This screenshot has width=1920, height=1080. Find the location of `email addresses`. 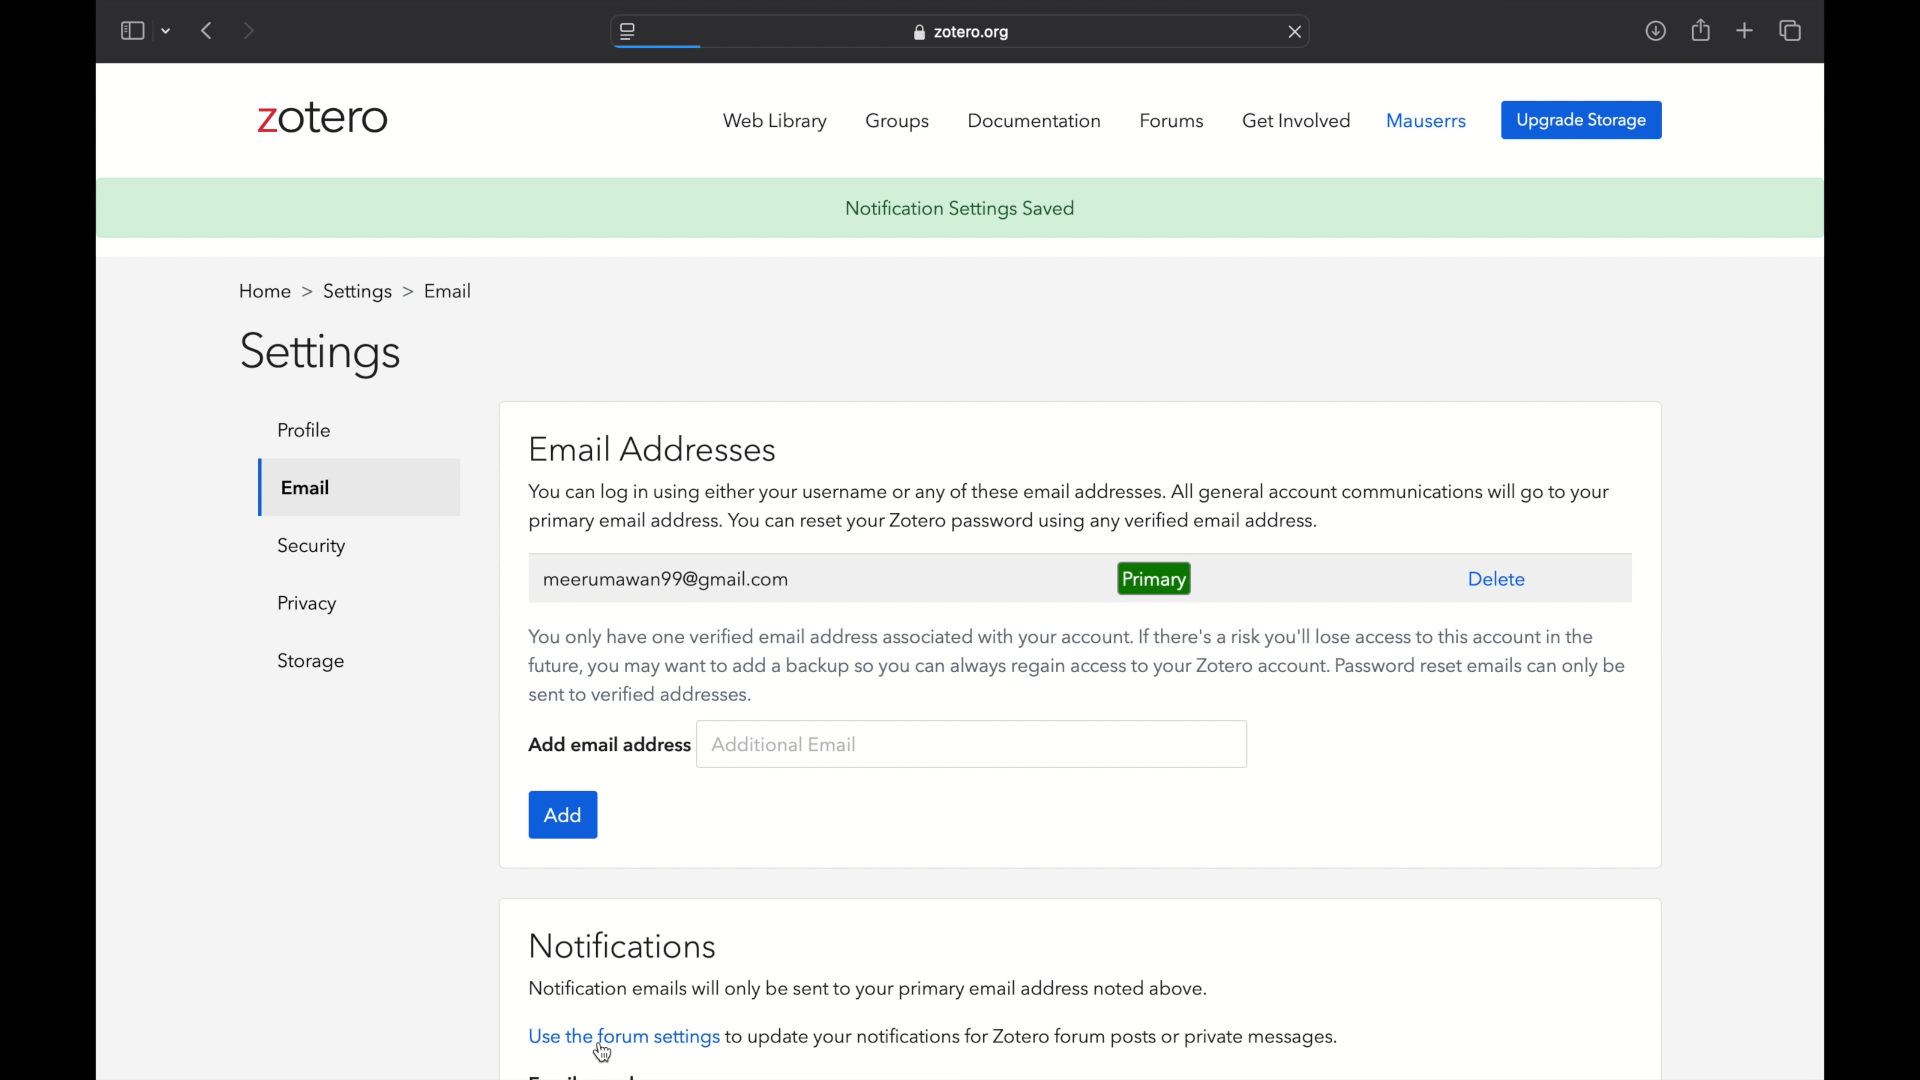

email addresses is located at coordinates (655, 448).